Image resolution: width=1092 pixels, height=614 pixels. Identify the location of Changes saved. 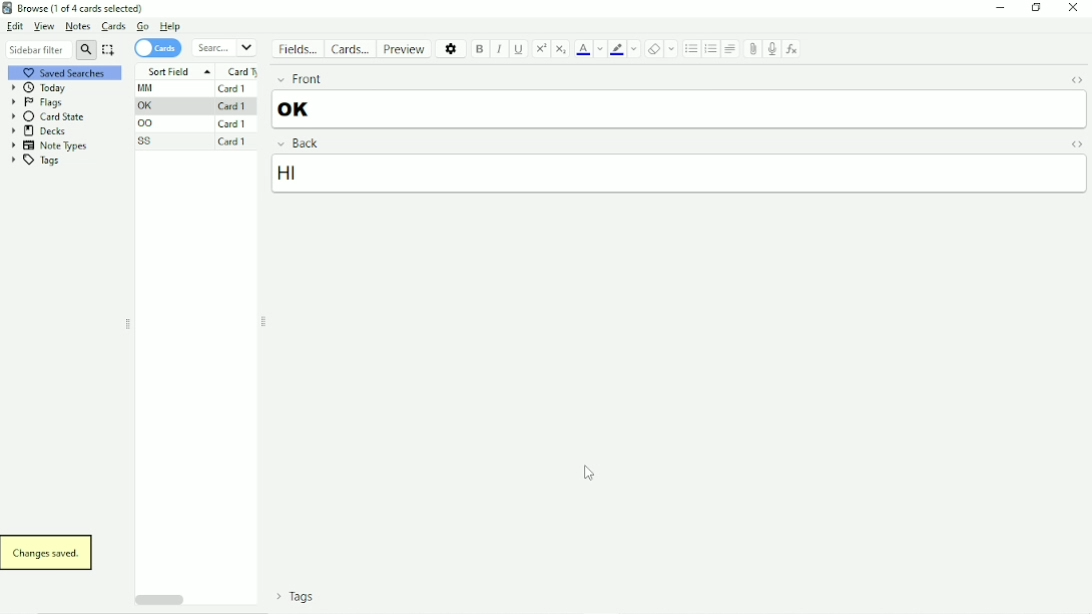
(49, 553).